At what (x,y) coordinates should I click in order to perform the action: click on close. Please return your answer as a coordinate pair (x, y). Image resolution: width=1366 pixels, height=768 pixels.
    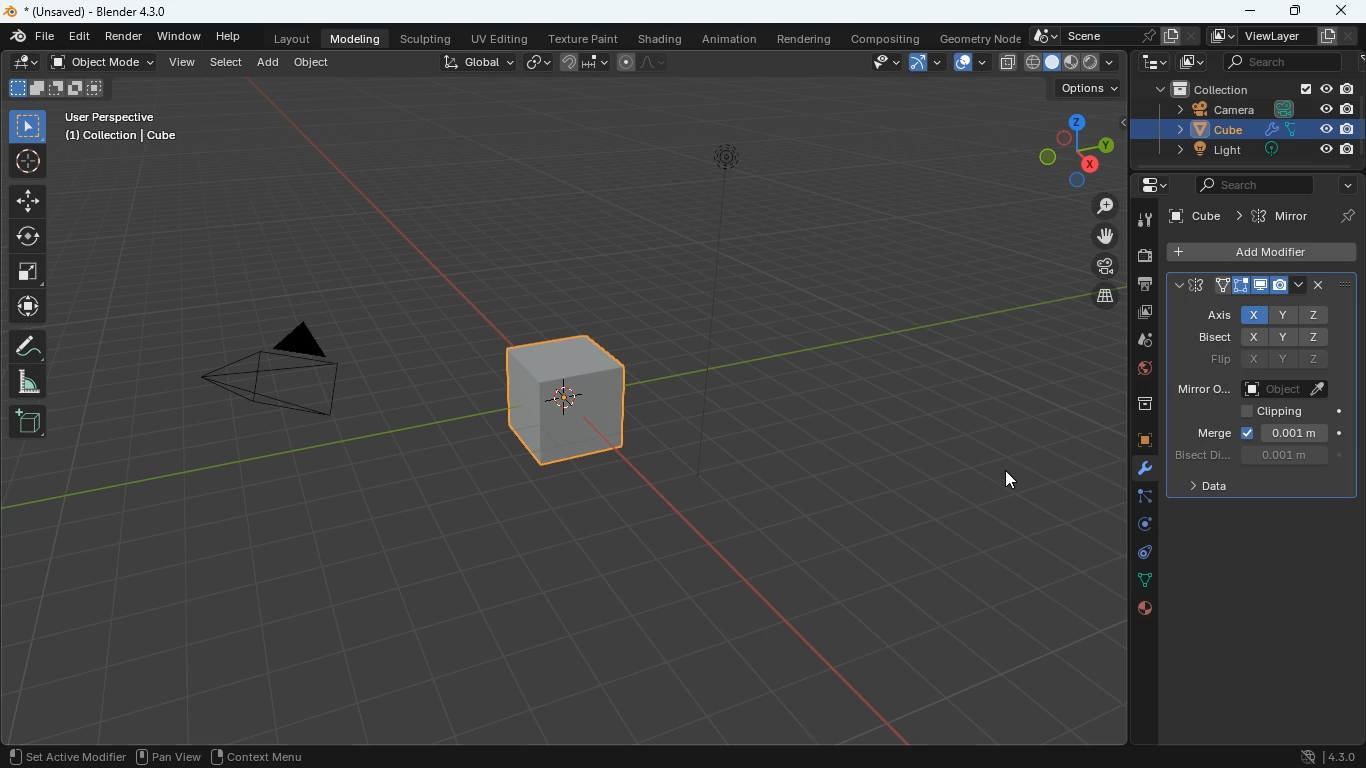
    Looking at the image, I should click on (1331, 284).